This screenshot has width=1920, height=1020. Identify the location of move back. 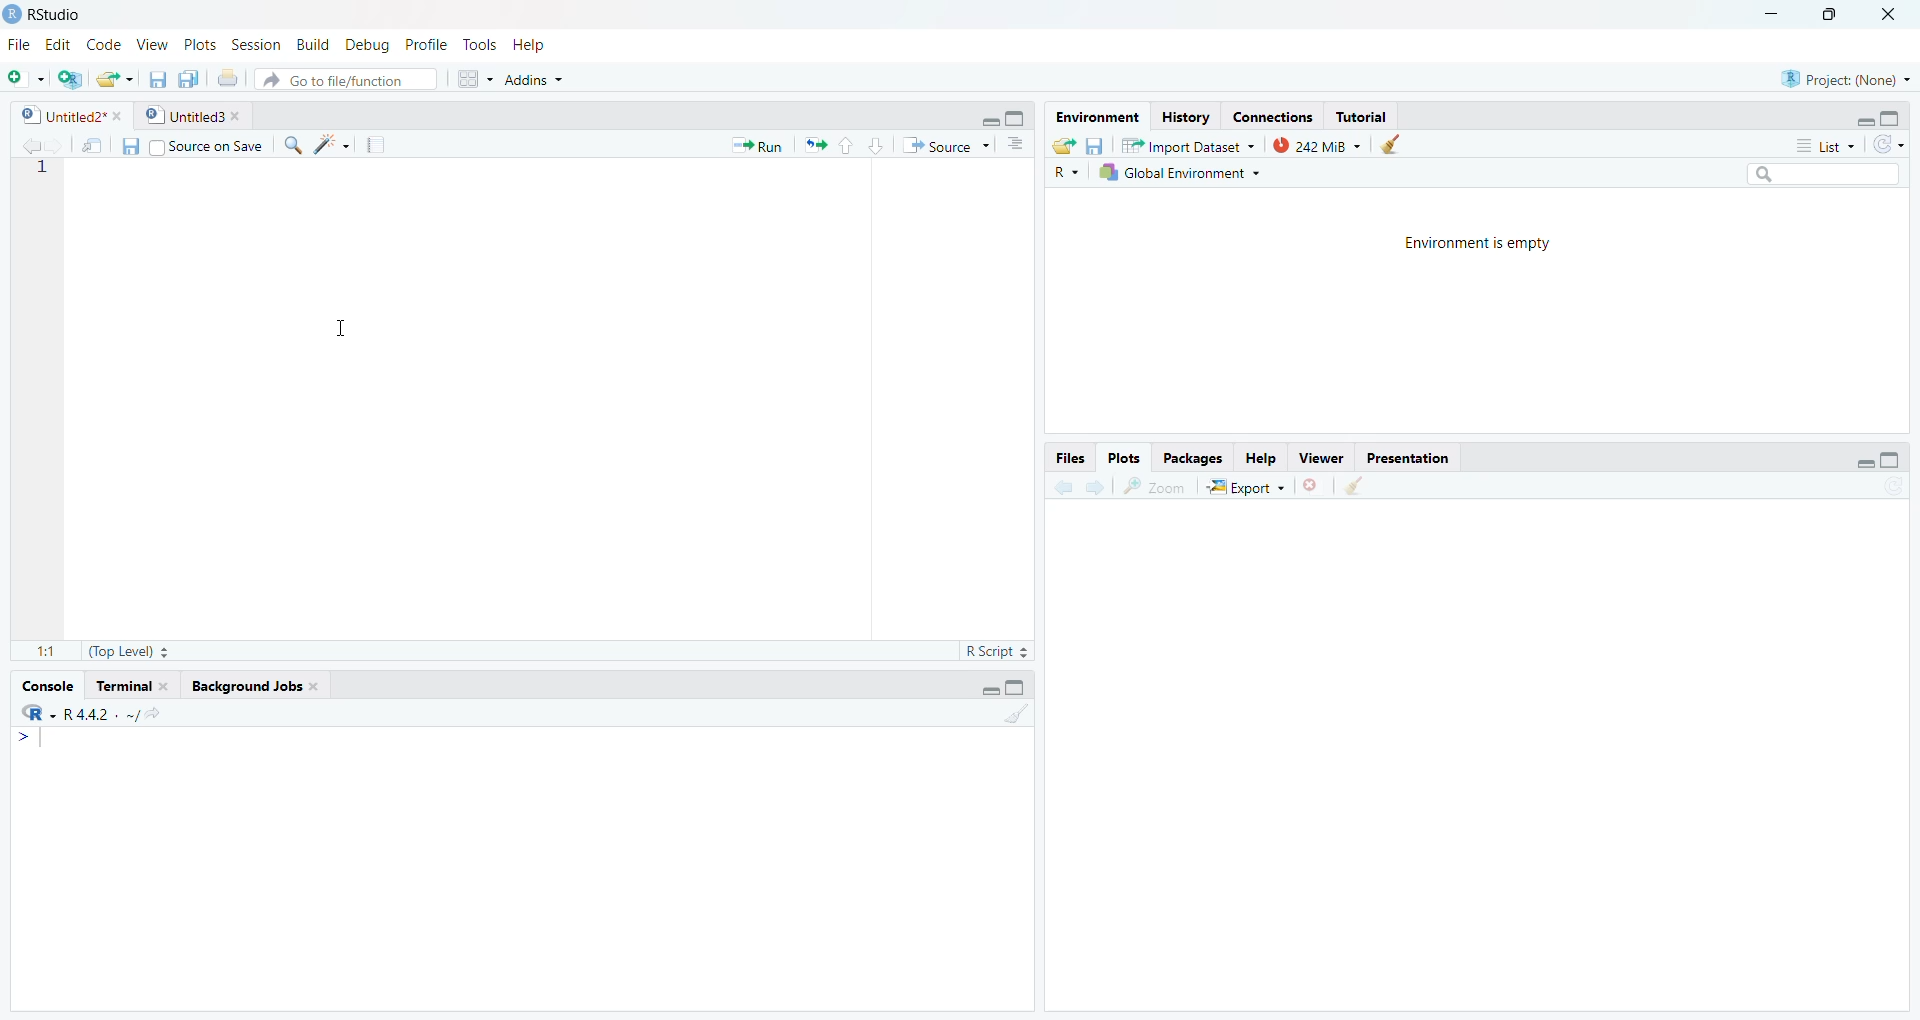
(1062, 485).